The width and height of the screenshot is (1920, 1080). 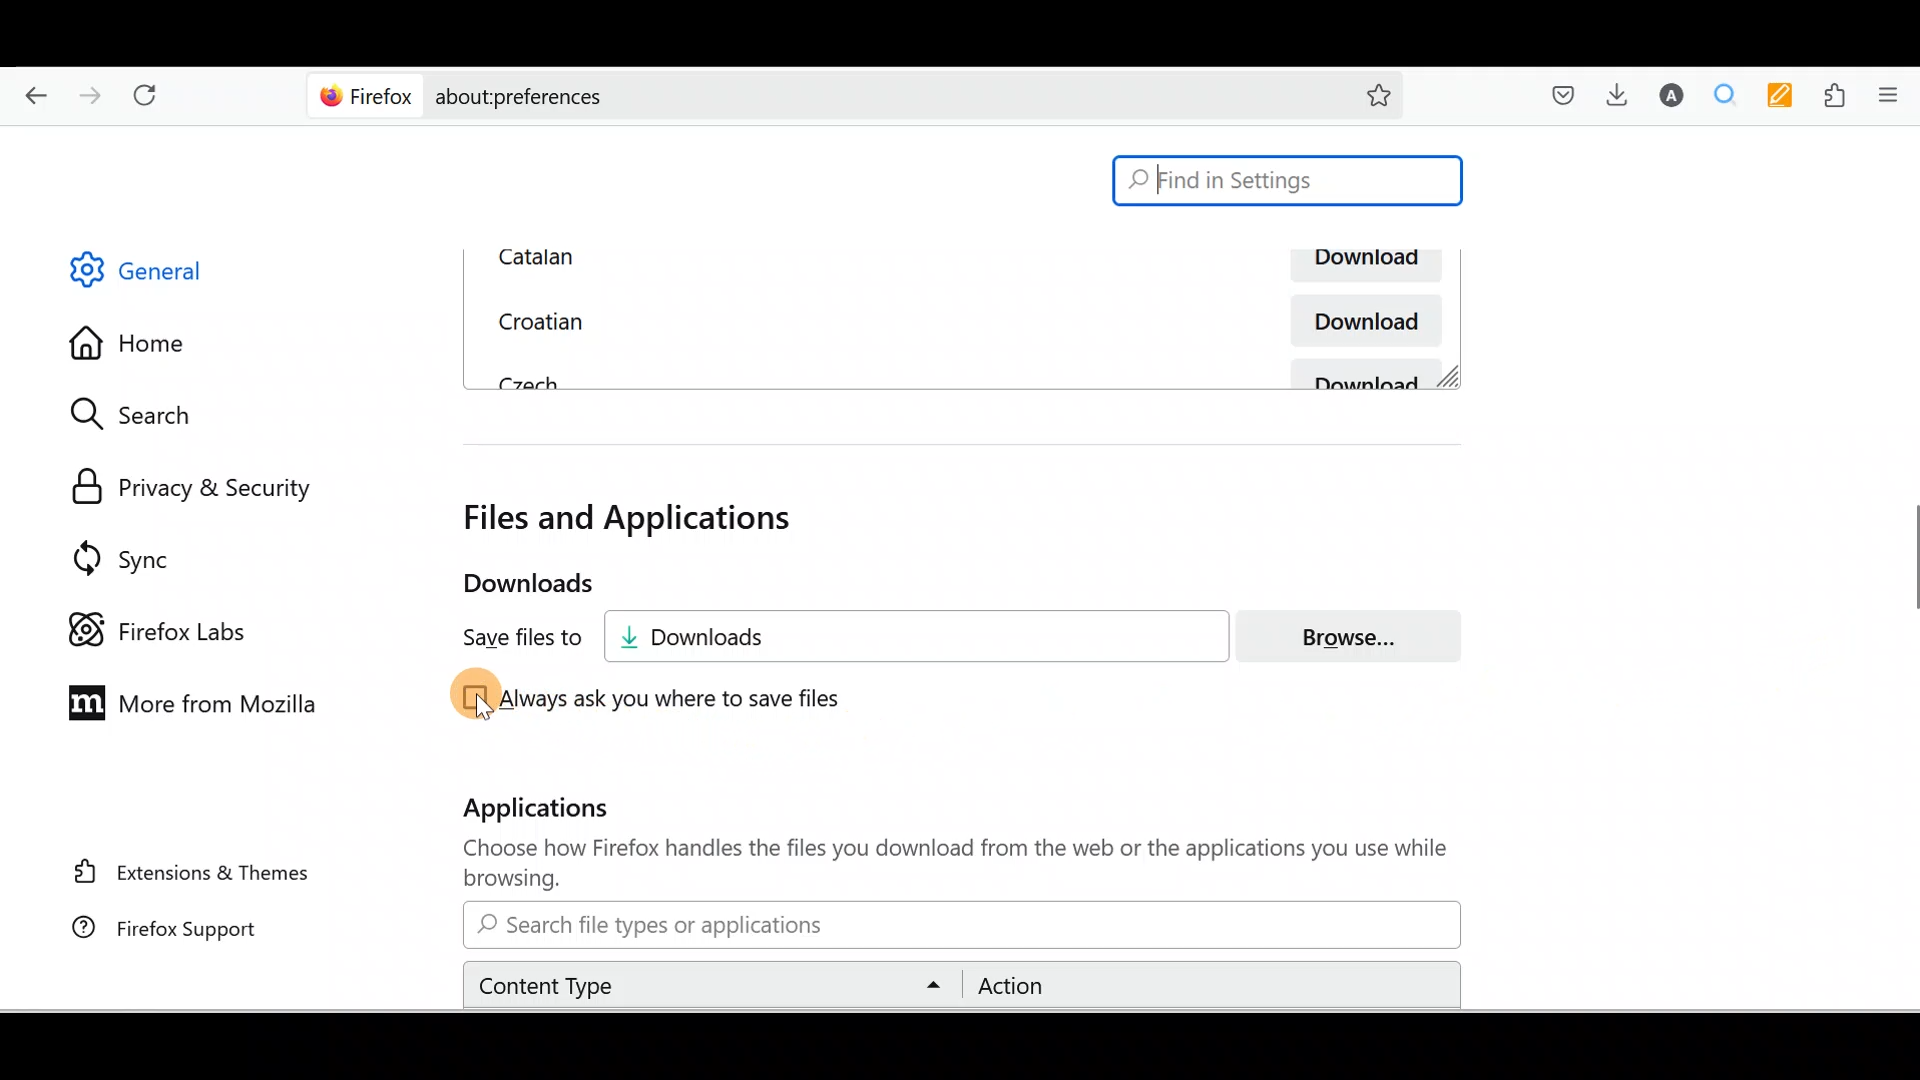 I want to click on scroll down, so click(x=1908, y=997).